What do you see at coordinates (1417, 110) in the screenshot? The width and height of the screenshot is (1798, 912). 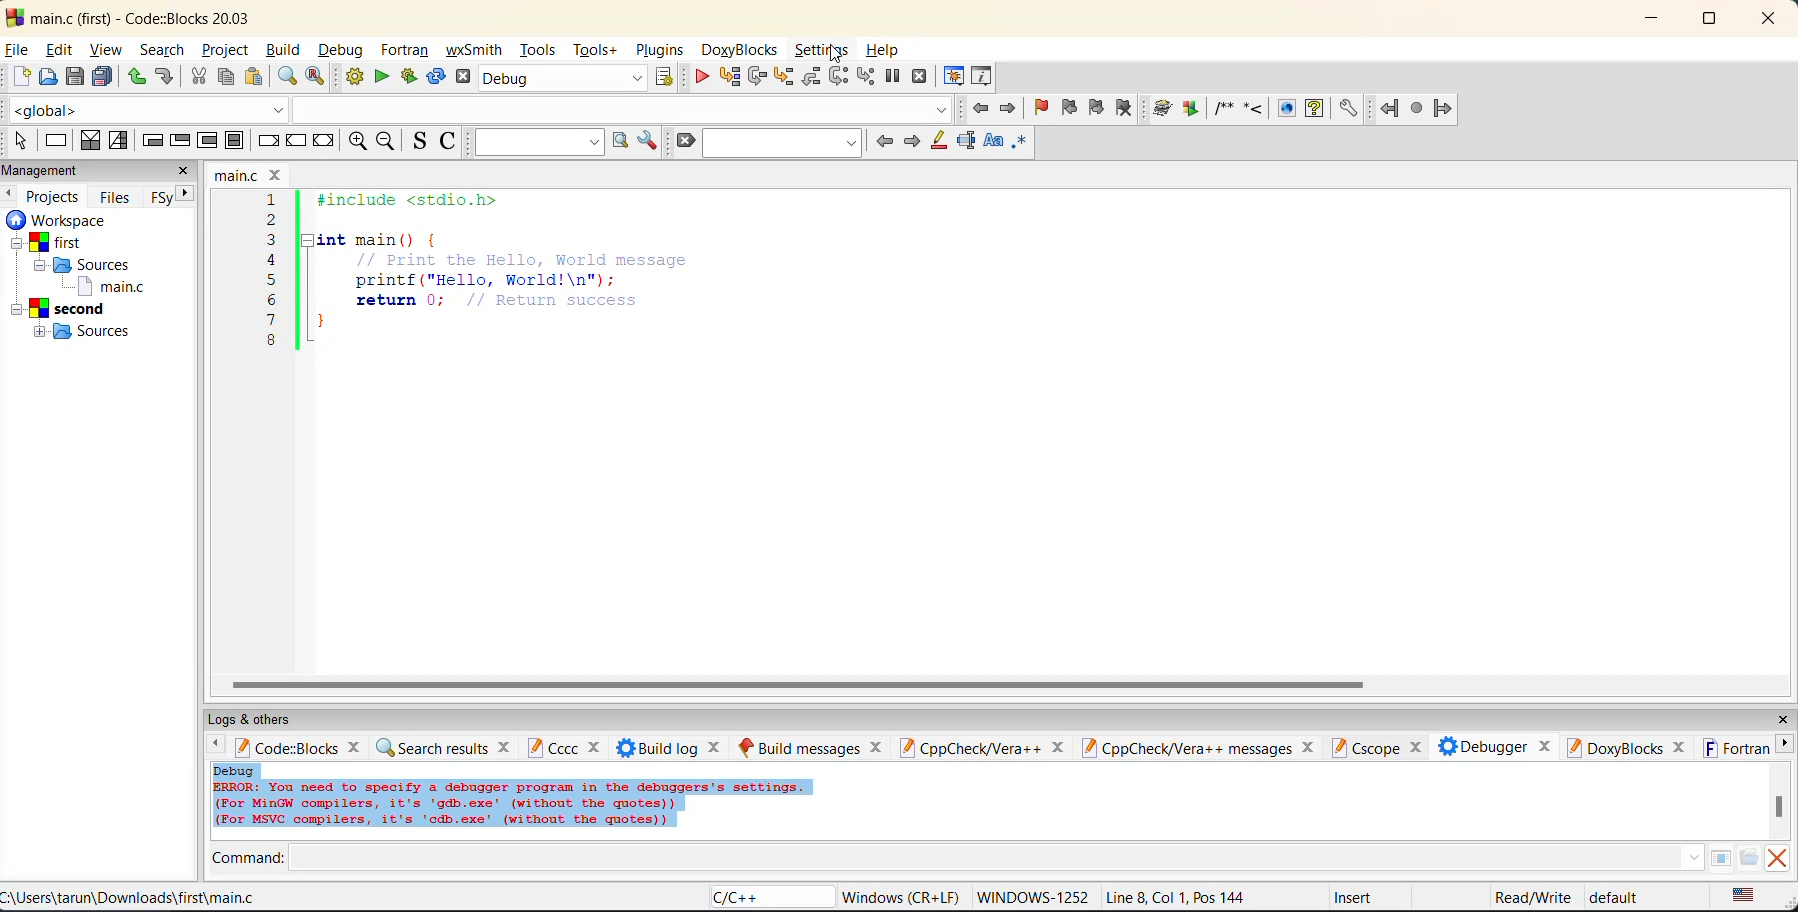 I see `last jump` at bounding box center [1417, 110].